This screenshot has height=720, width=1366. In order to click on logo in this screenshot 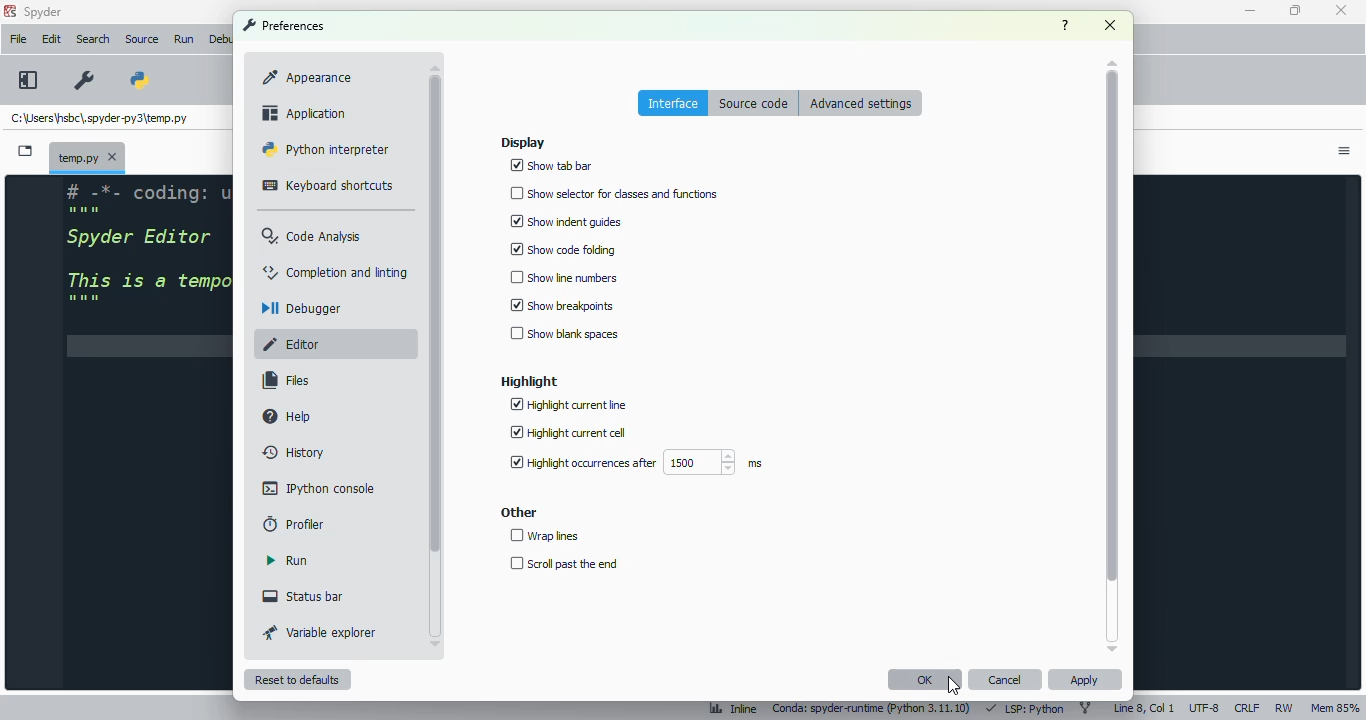, I will do `click(10, 10)`.